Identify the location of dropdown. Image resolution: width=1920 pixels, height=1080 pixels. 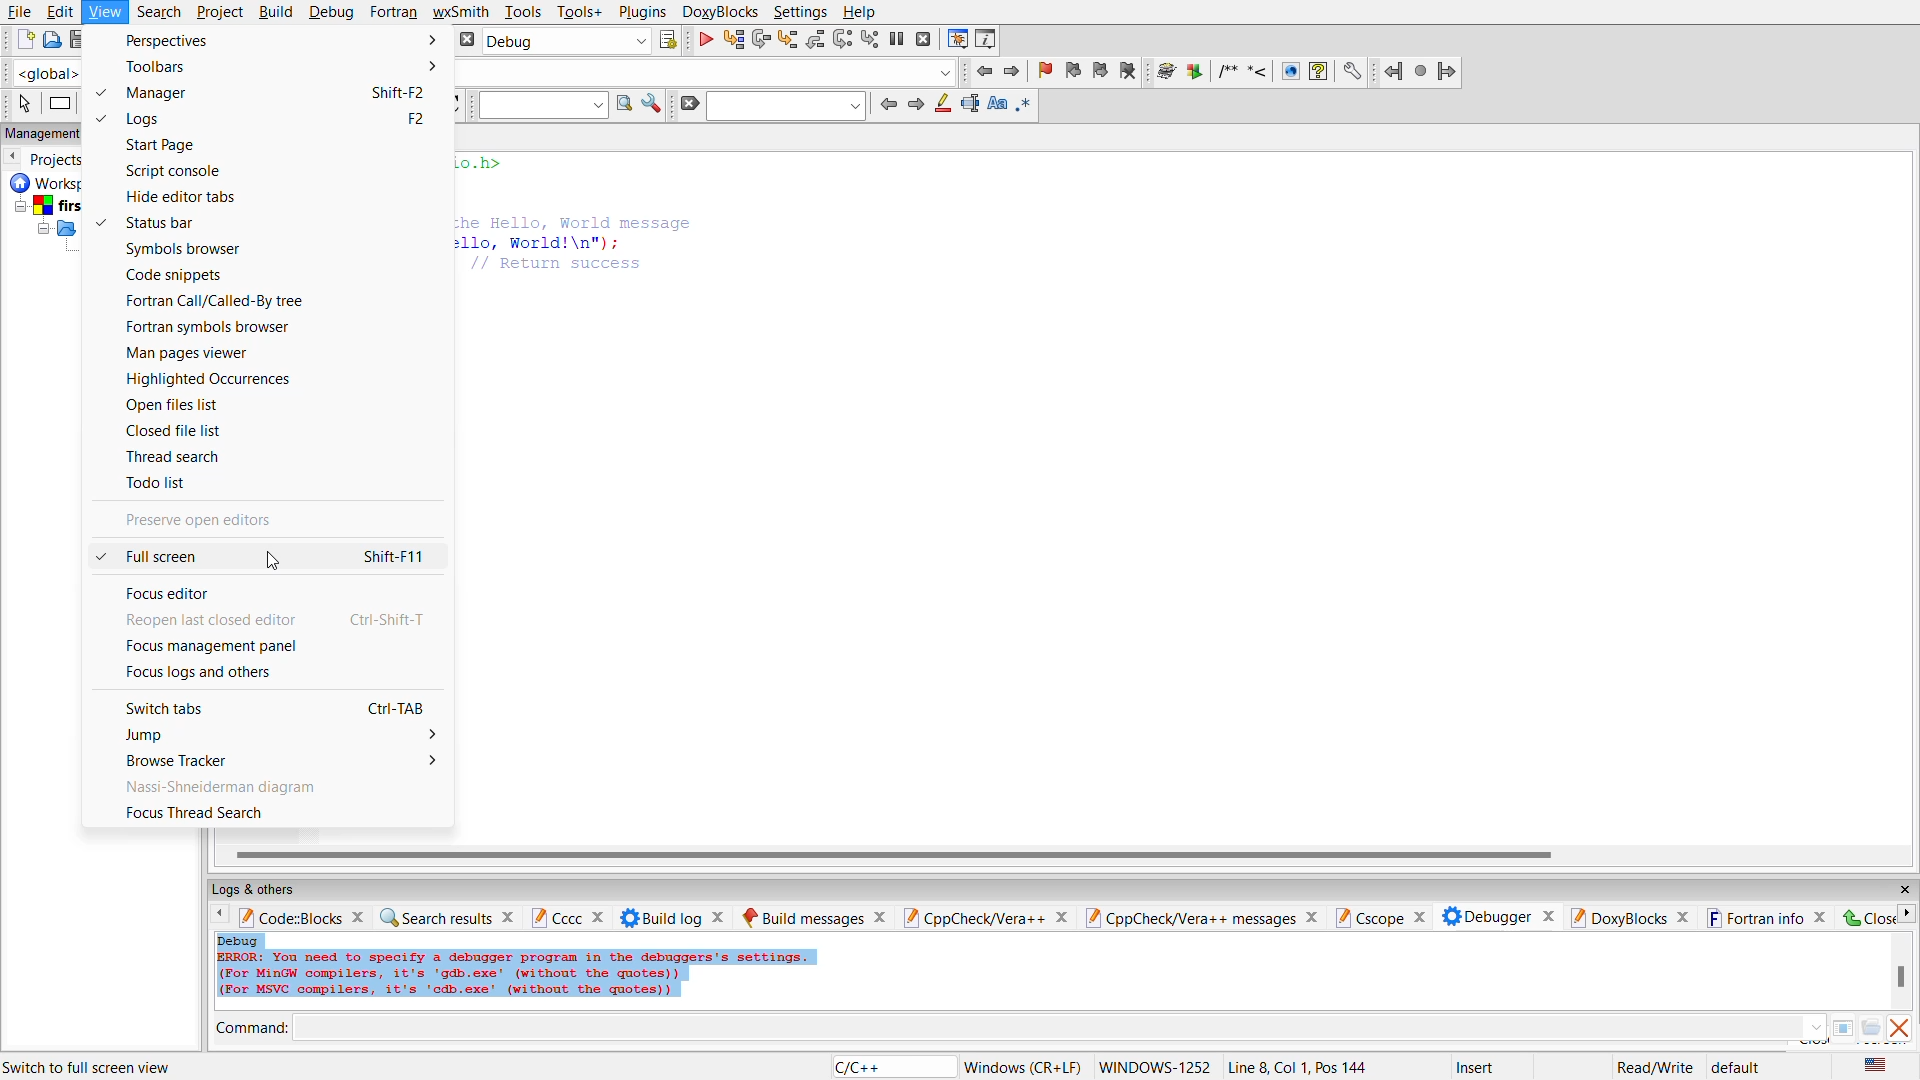
(1814, 1026).